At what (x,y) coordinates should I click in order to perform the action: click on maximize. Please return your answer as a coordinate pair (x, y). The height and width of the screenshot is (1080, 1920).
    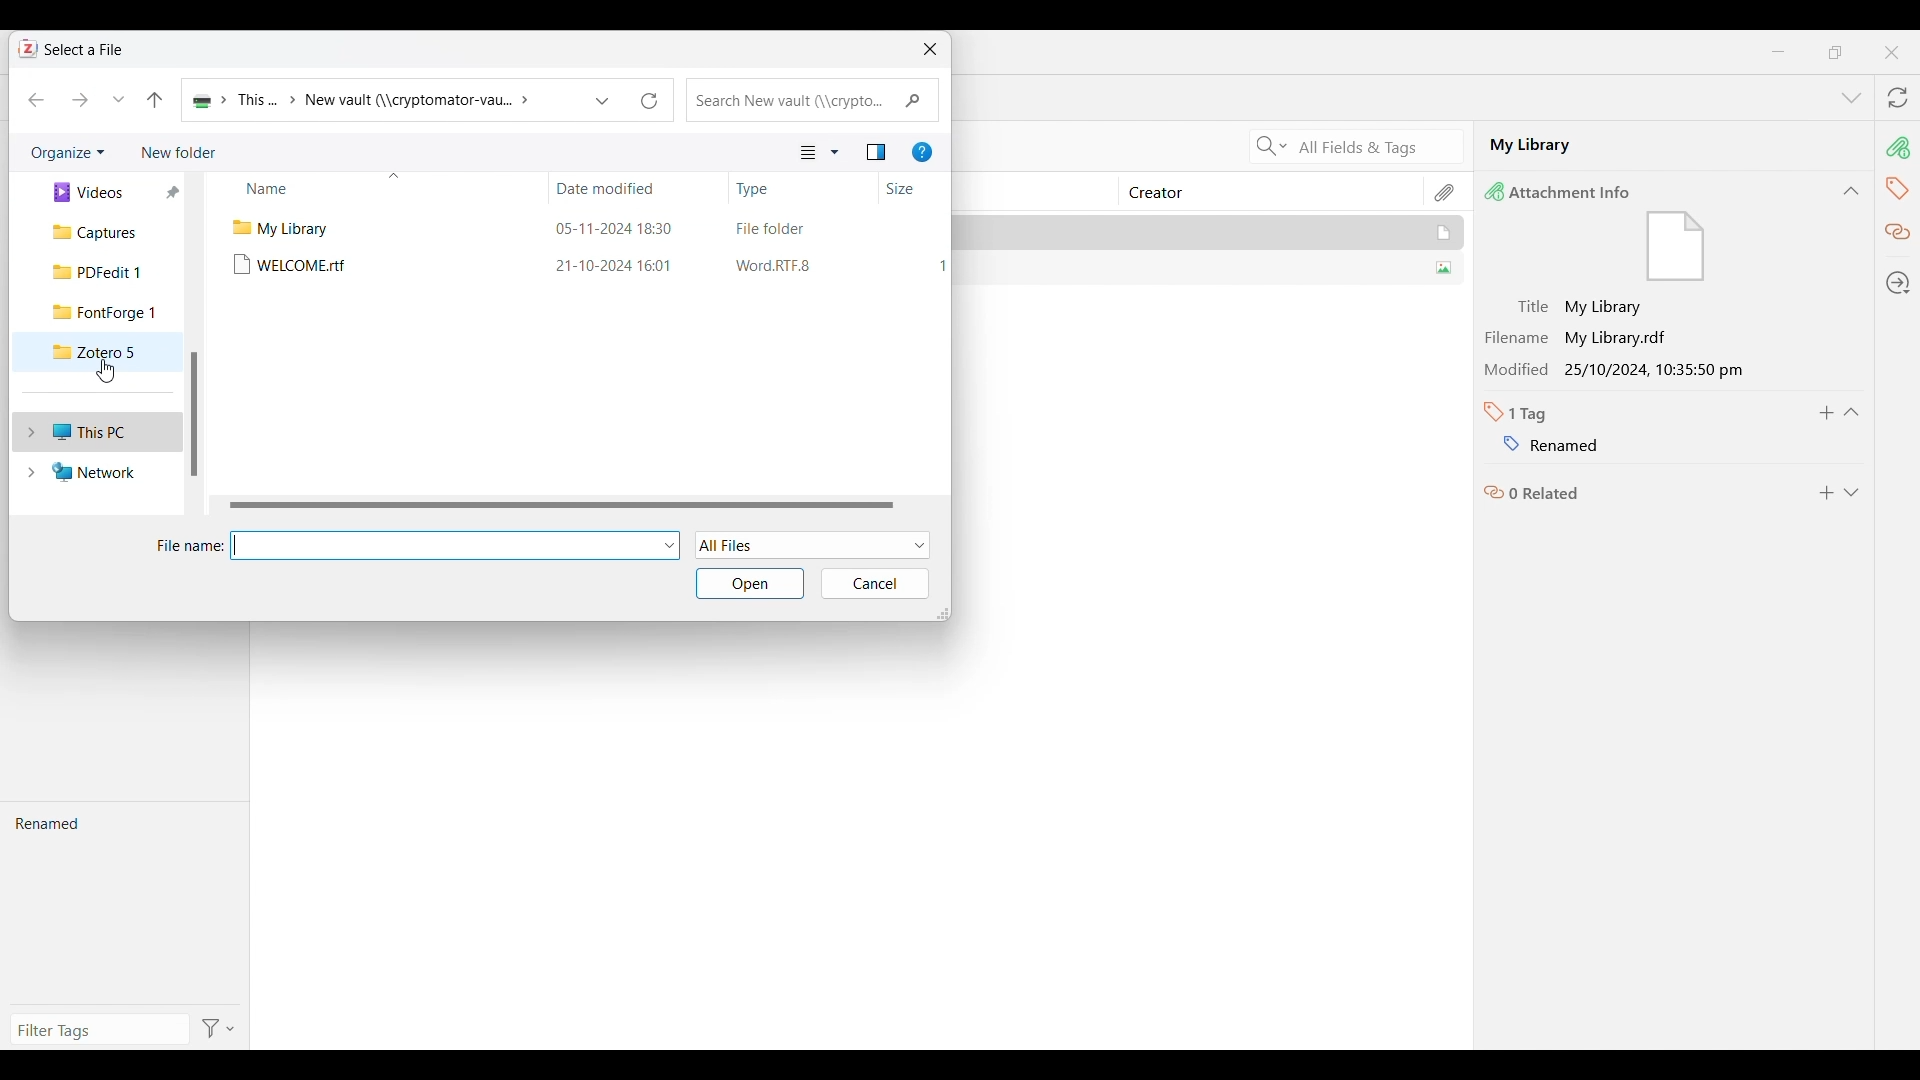
    Looking at the image, I should click on (1834, 52).